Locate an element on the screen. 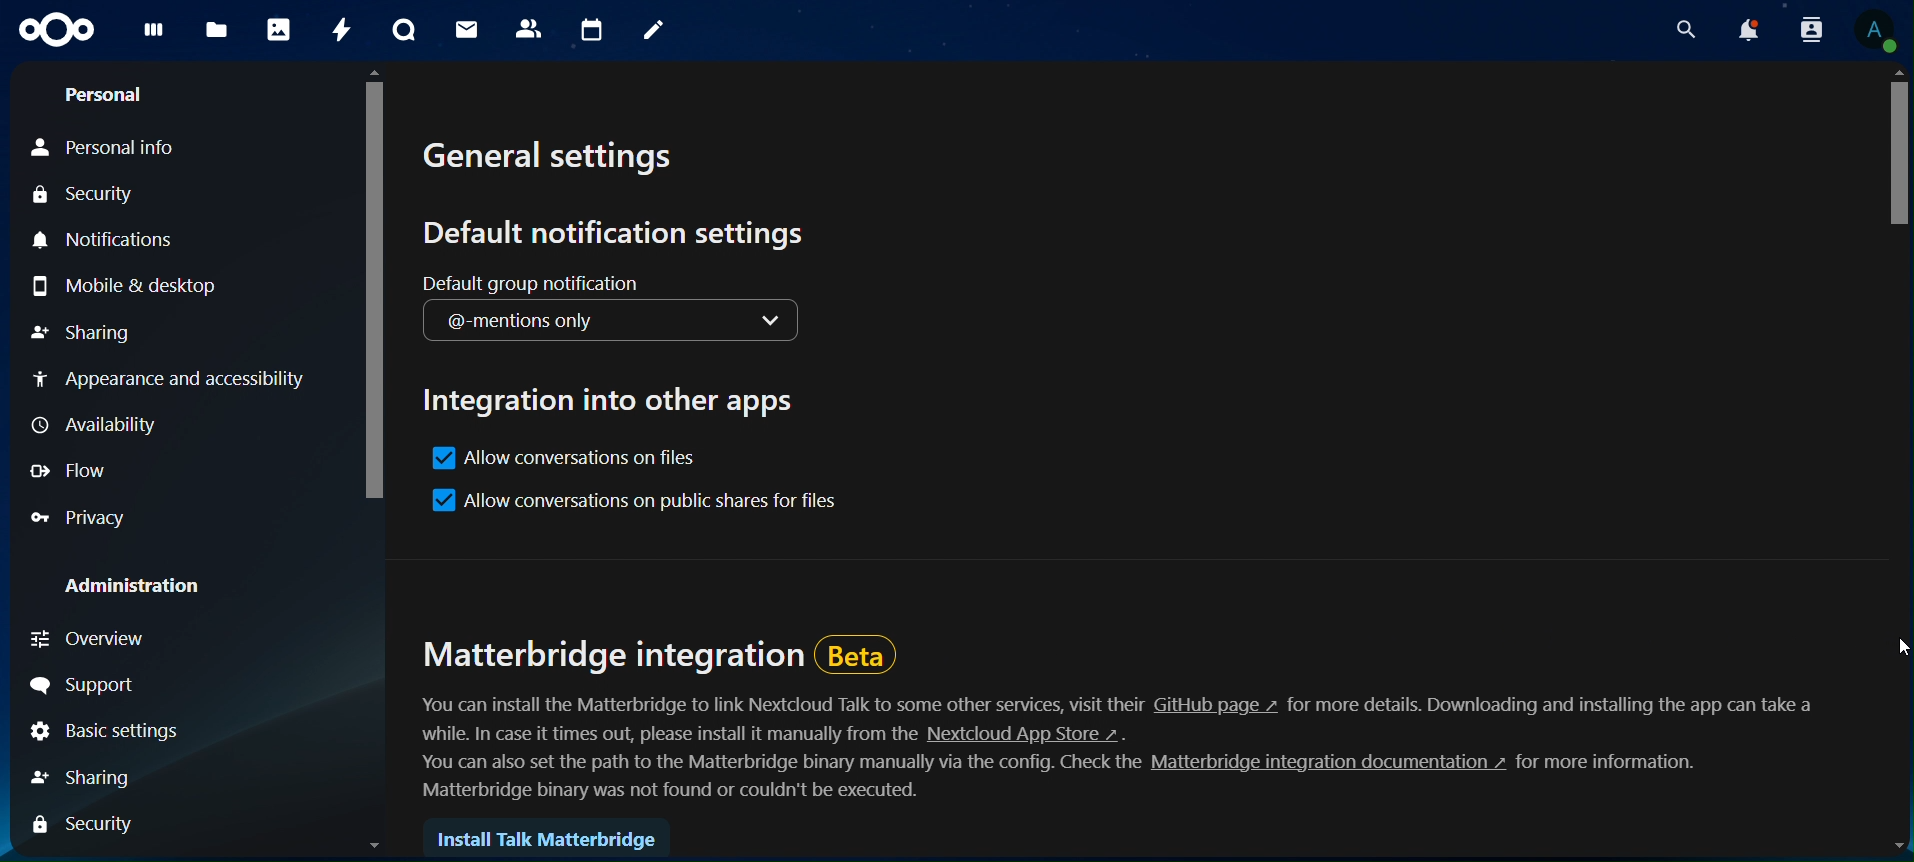 This screenshot has height=862, width=1914. Basic Settings is located at coordinates (103, 731).